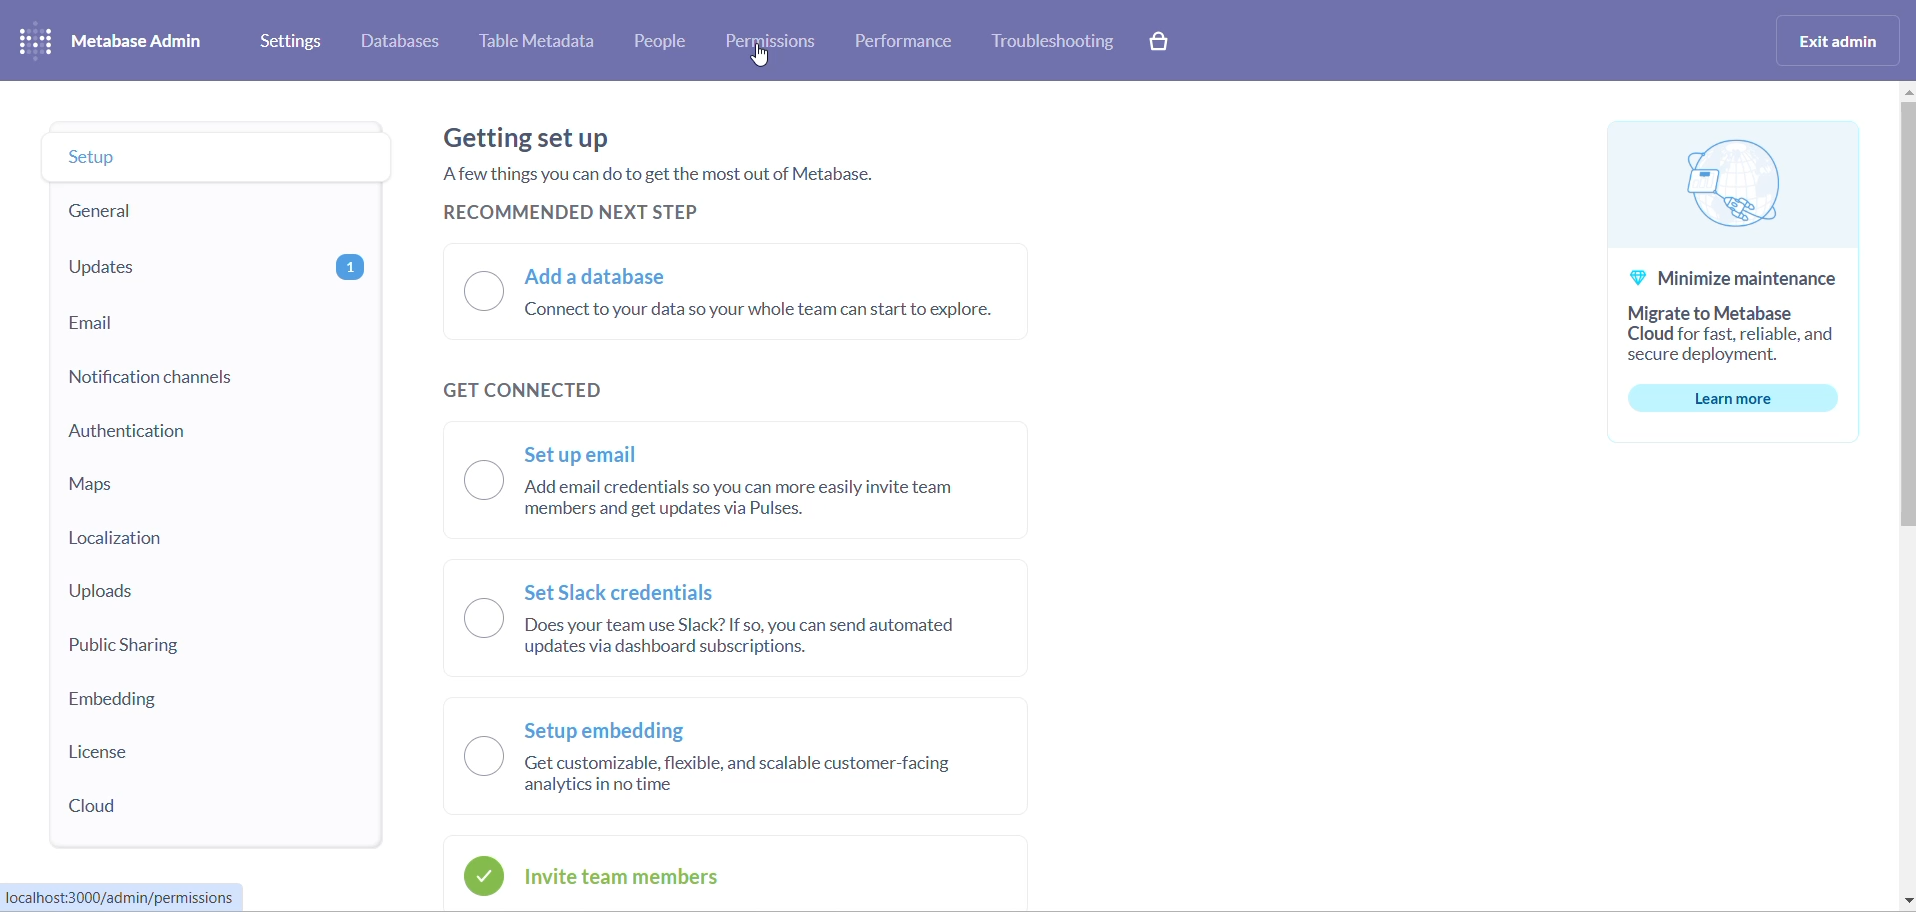 Image resolution: width=1916 pixels, height=912 pixels. What do you see at coordinates (185, 487) in the screenshot?
I see `maps` at bounding box center [185, 487].